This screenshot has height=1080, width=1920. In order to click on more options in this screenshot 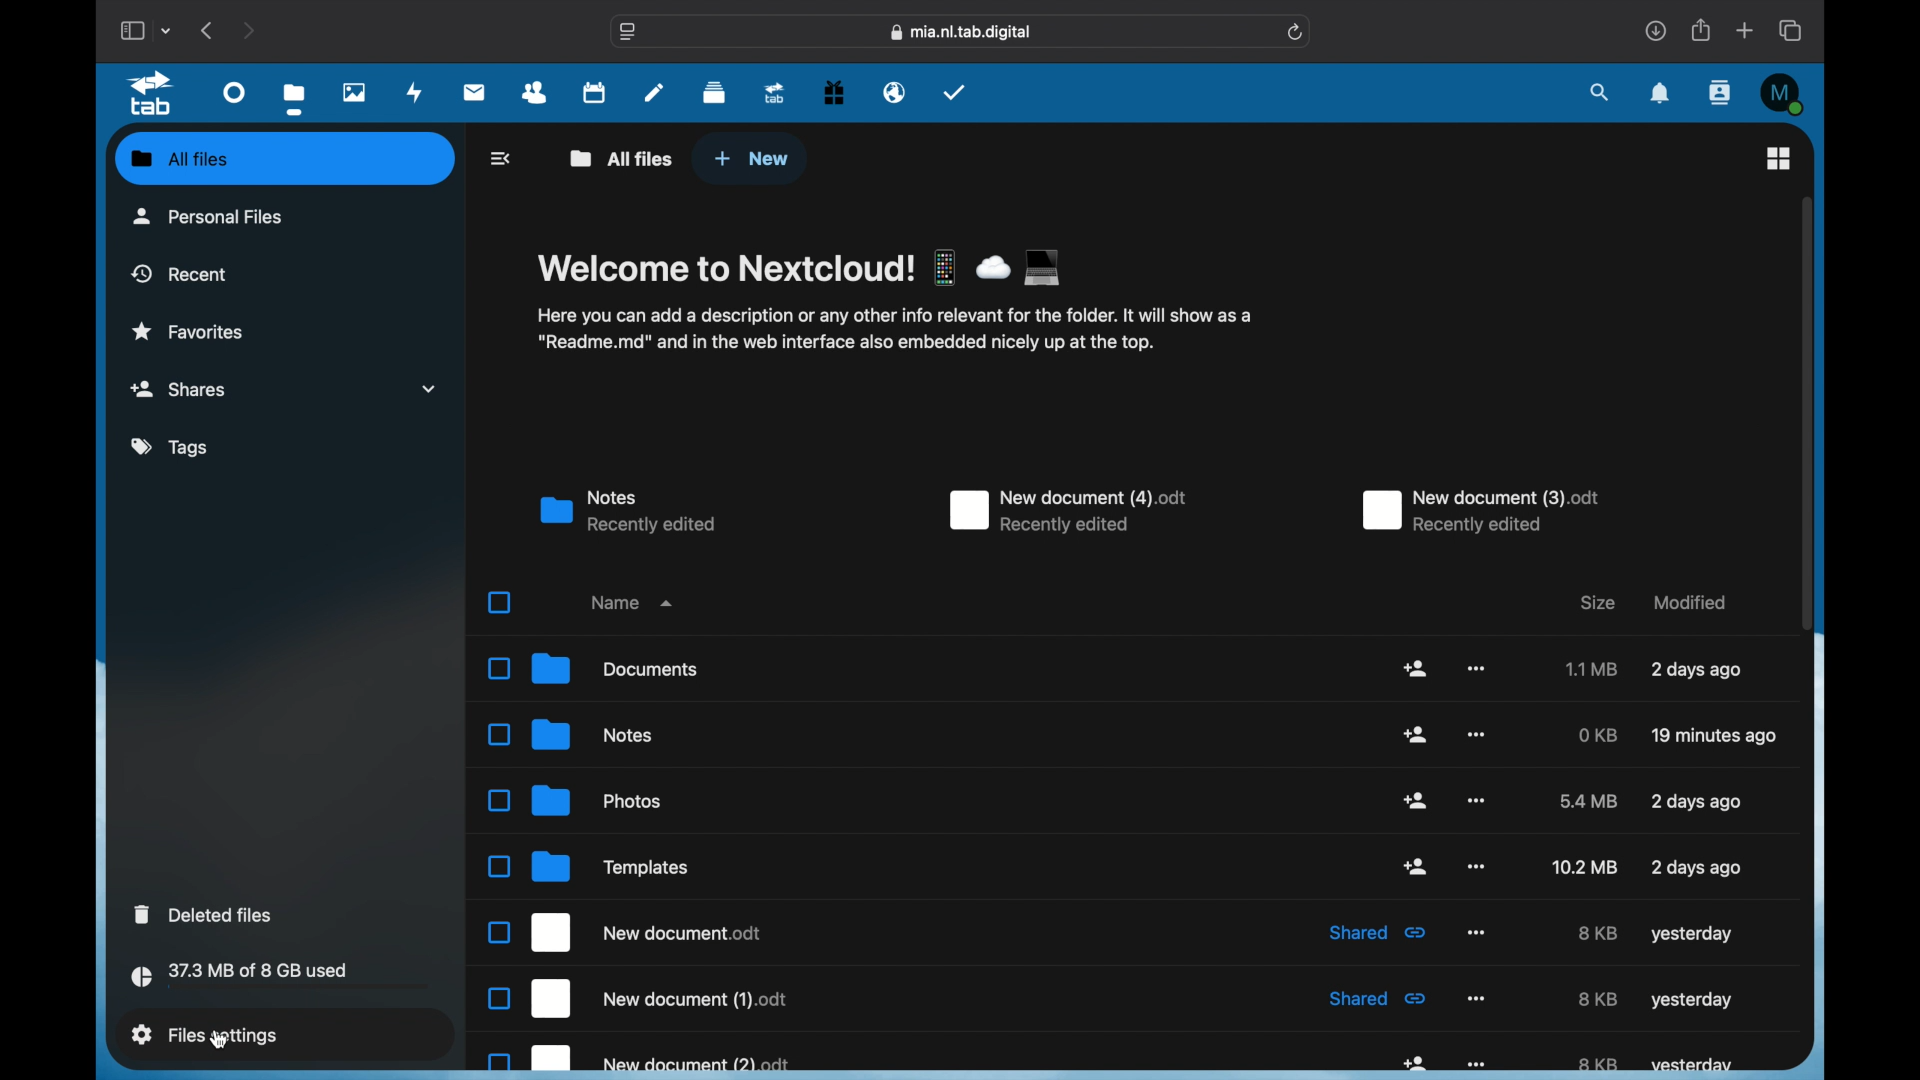, I will do `click(1476, 866)`.